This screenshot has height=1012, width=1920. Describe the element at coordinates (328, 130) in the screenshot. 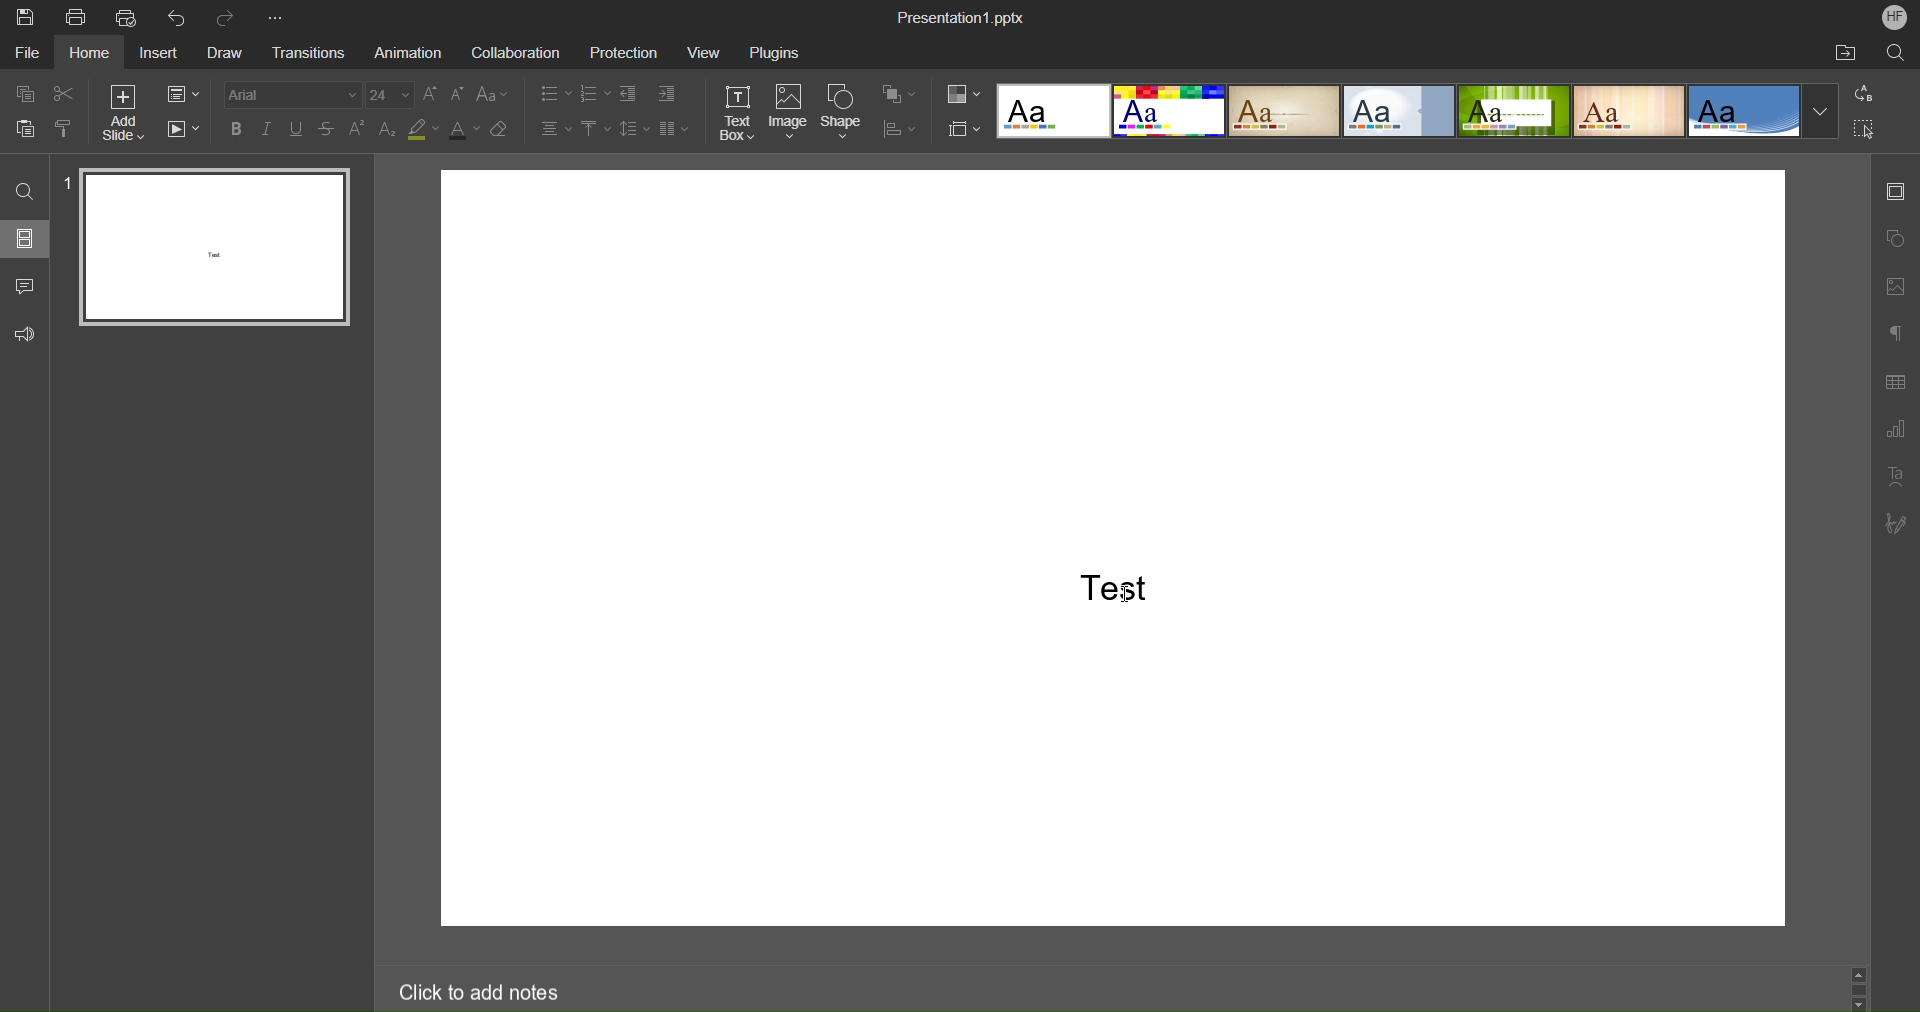

I see `Strikethrough` at that location.